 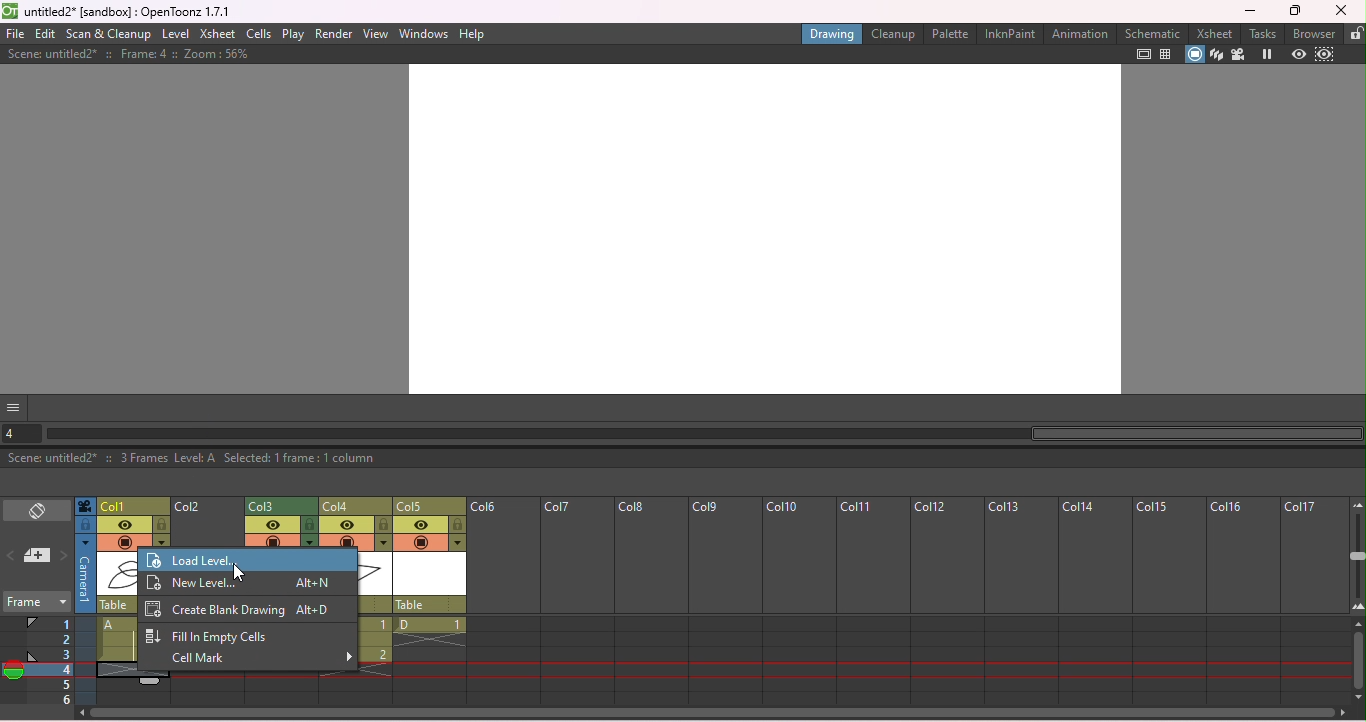 I want to click on Column 5, so click(x=431, y=505).